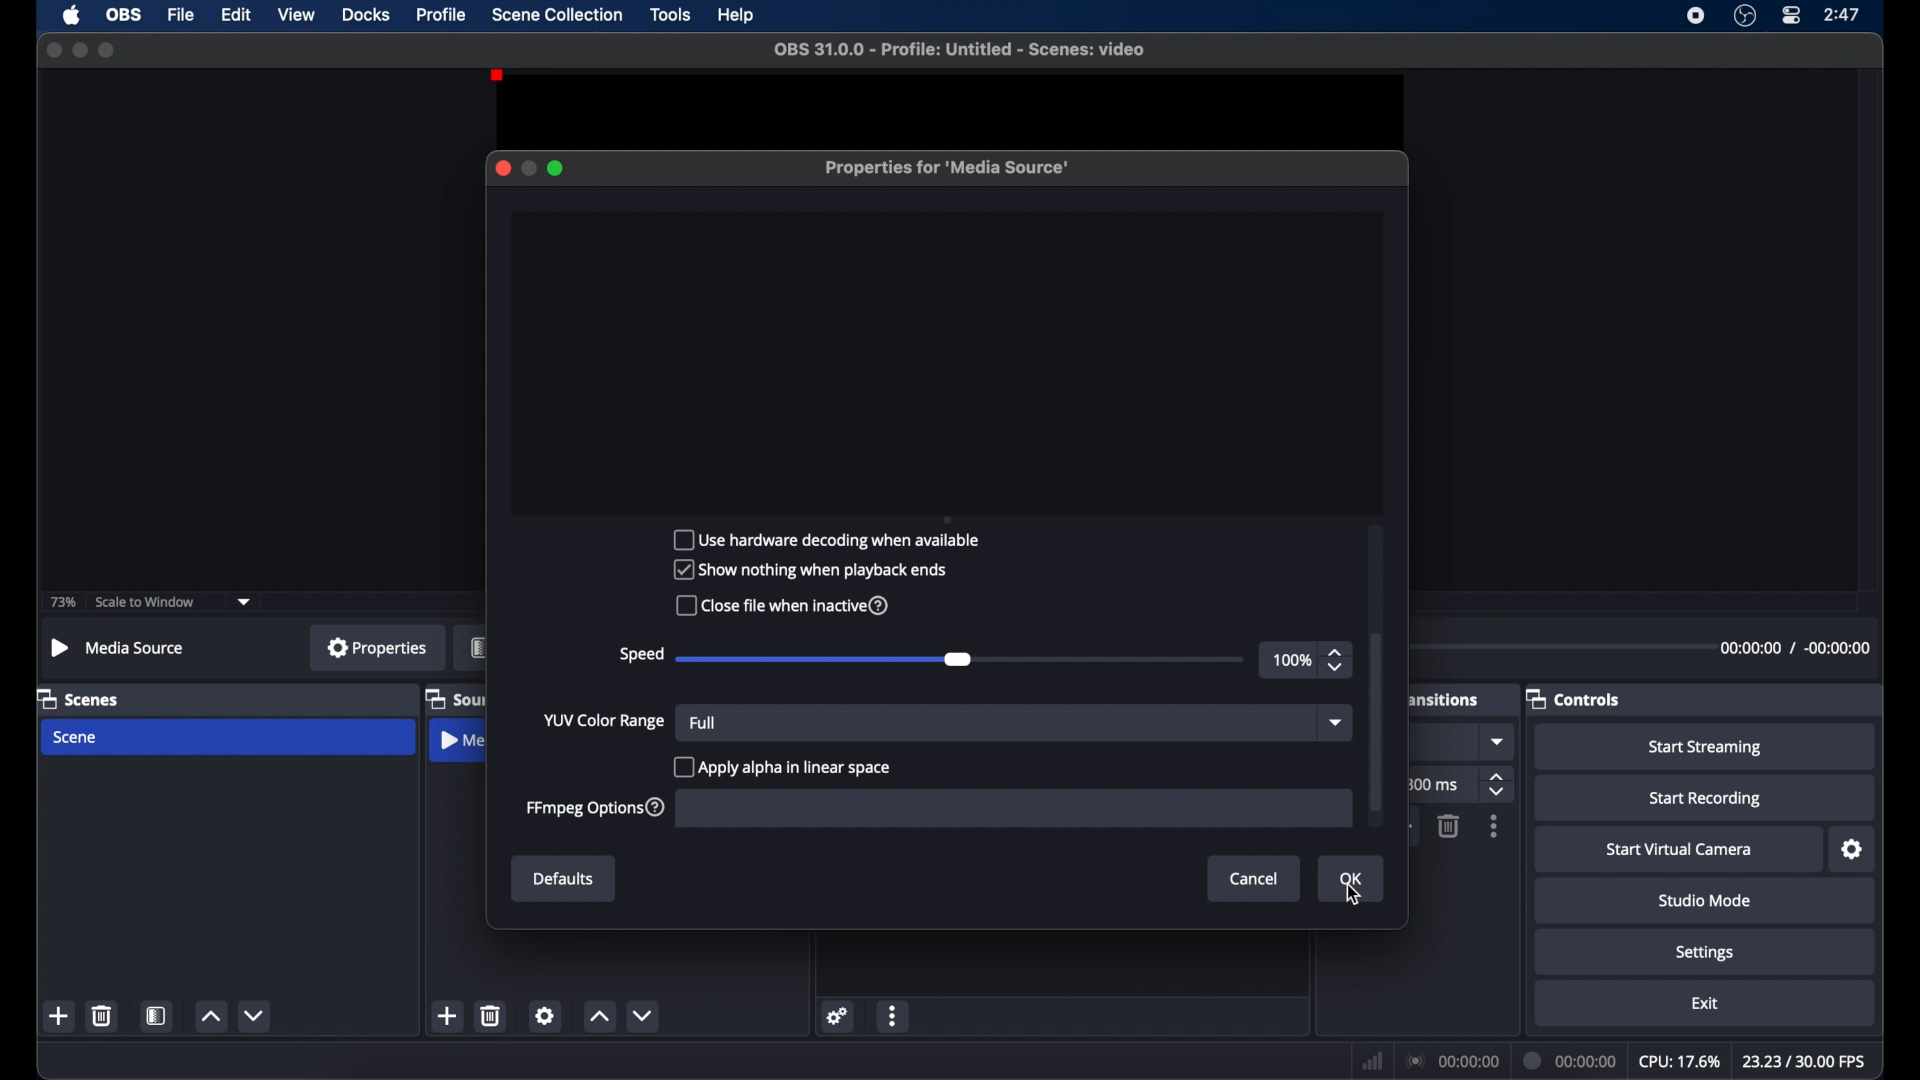  Describe the element at coordinates (792, 606) in the screenshot. I see `Close file when inactive` at that location.